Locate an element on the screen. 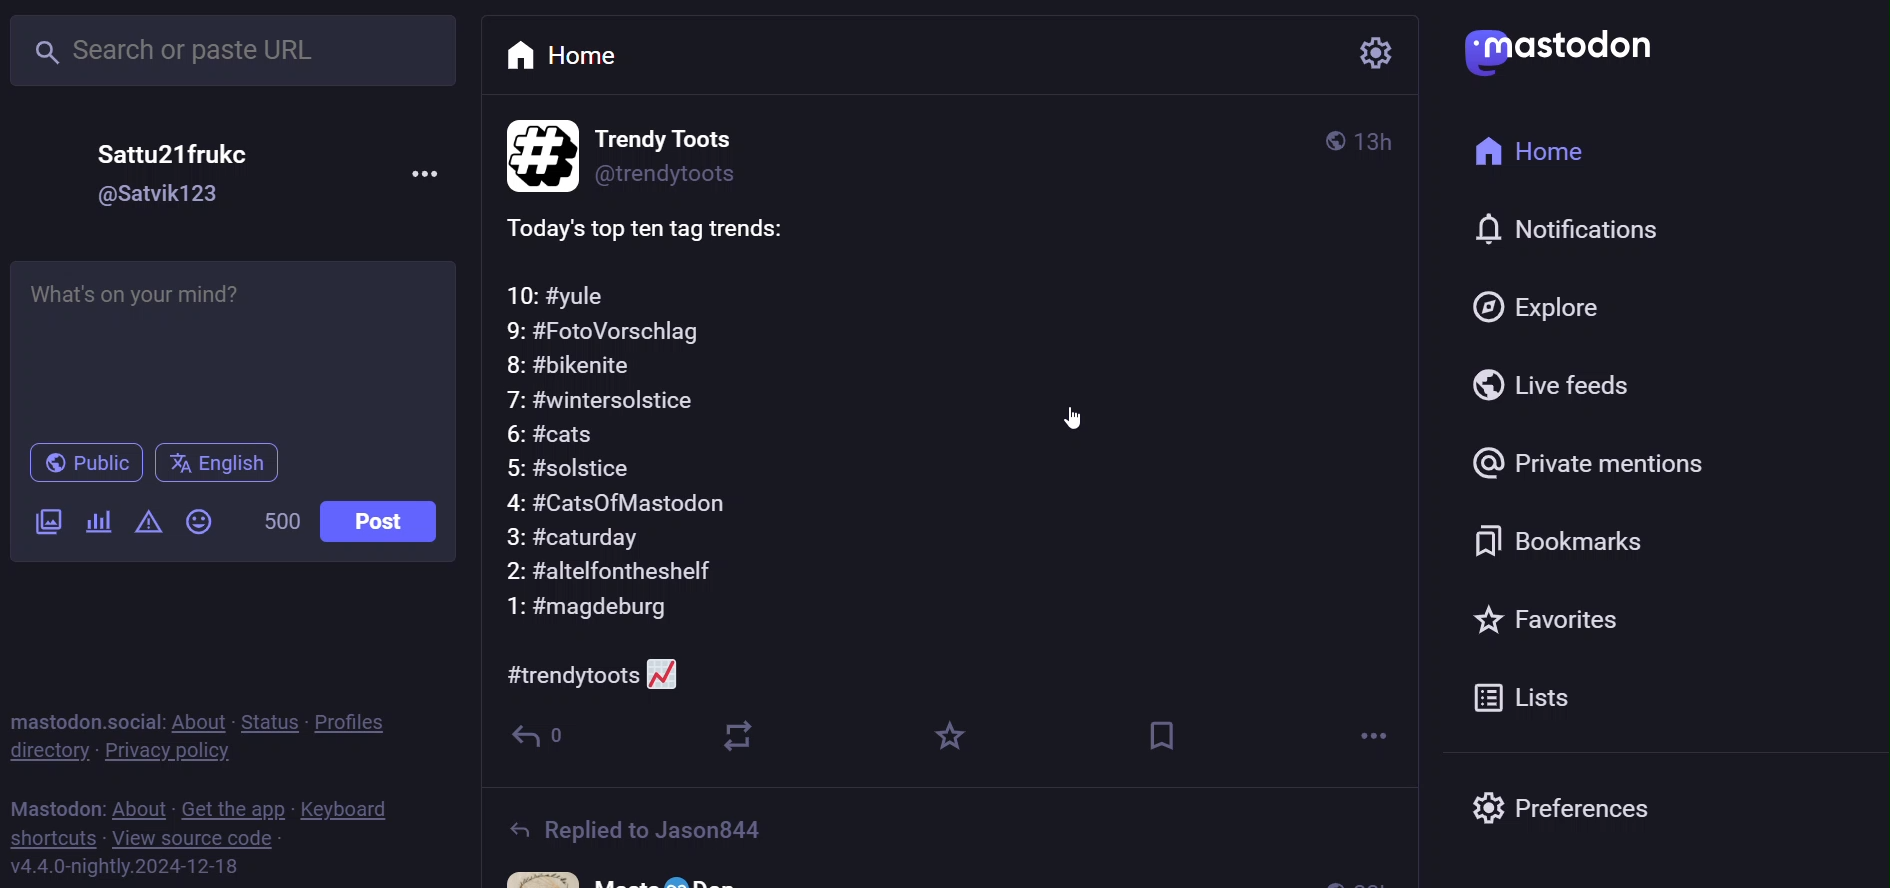  privacy policy is located at coordinates (169, 750).